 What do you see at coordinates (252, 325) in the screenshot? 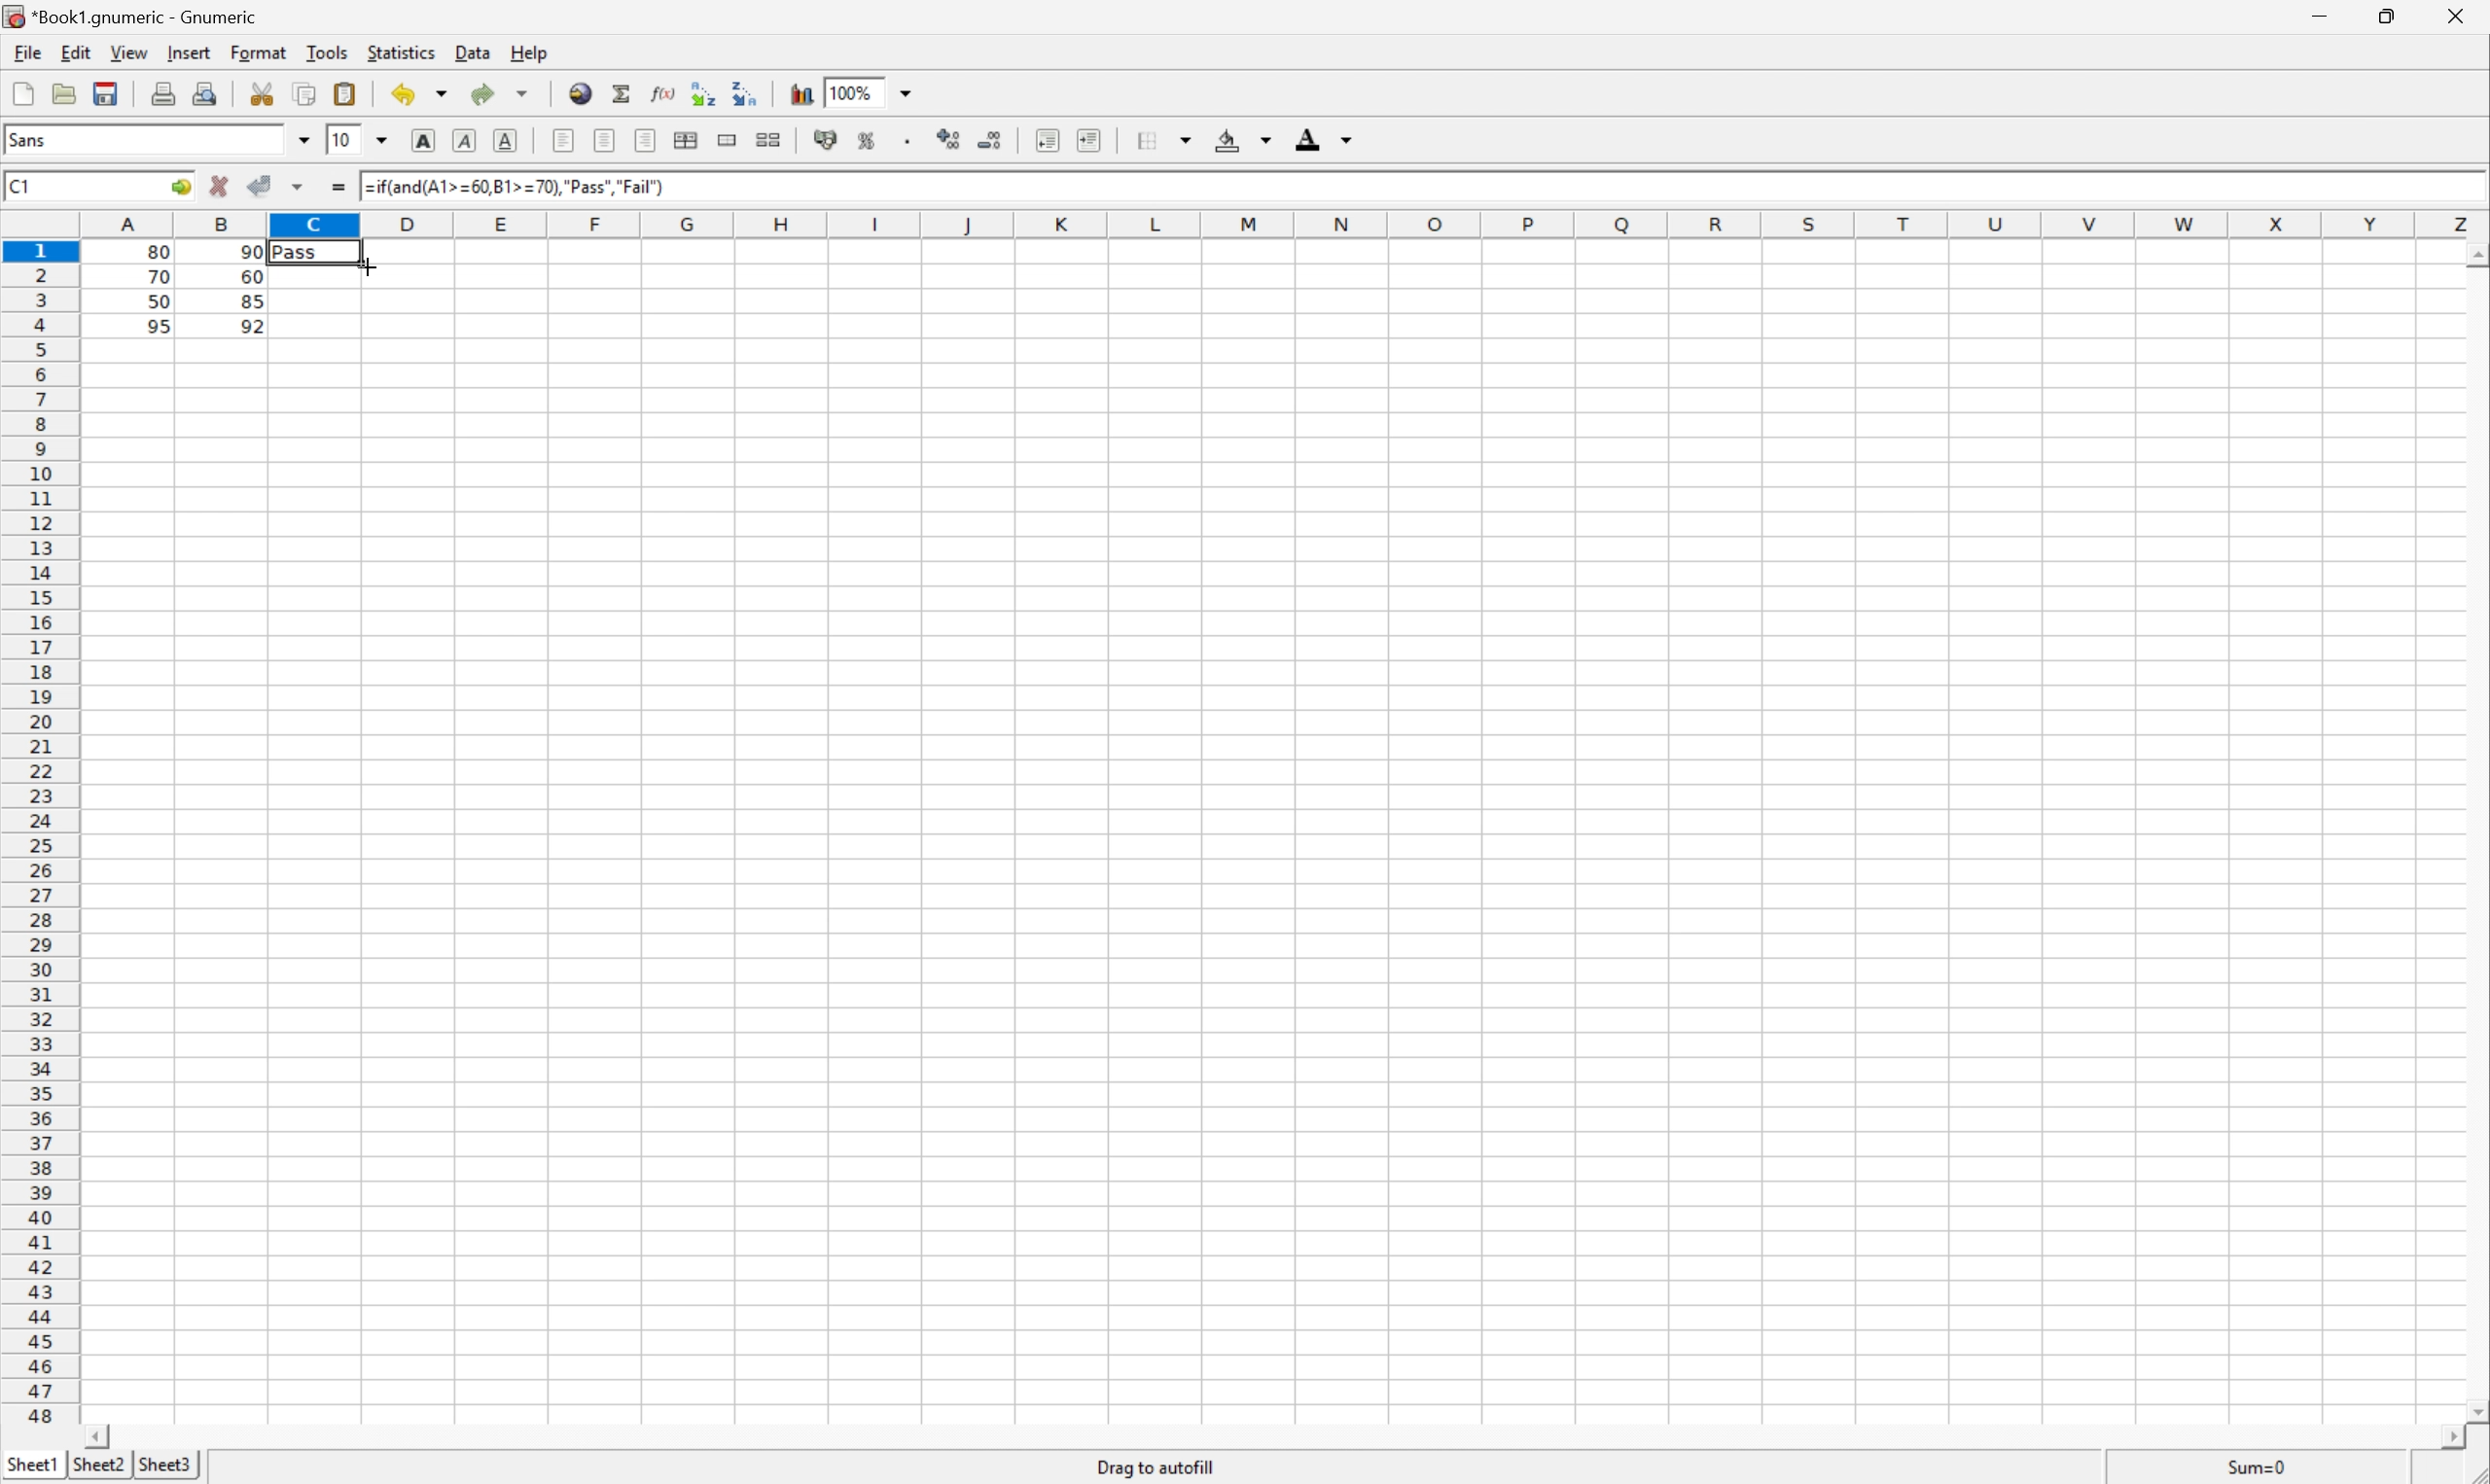
I see `92` at bounding box center [252, 325].